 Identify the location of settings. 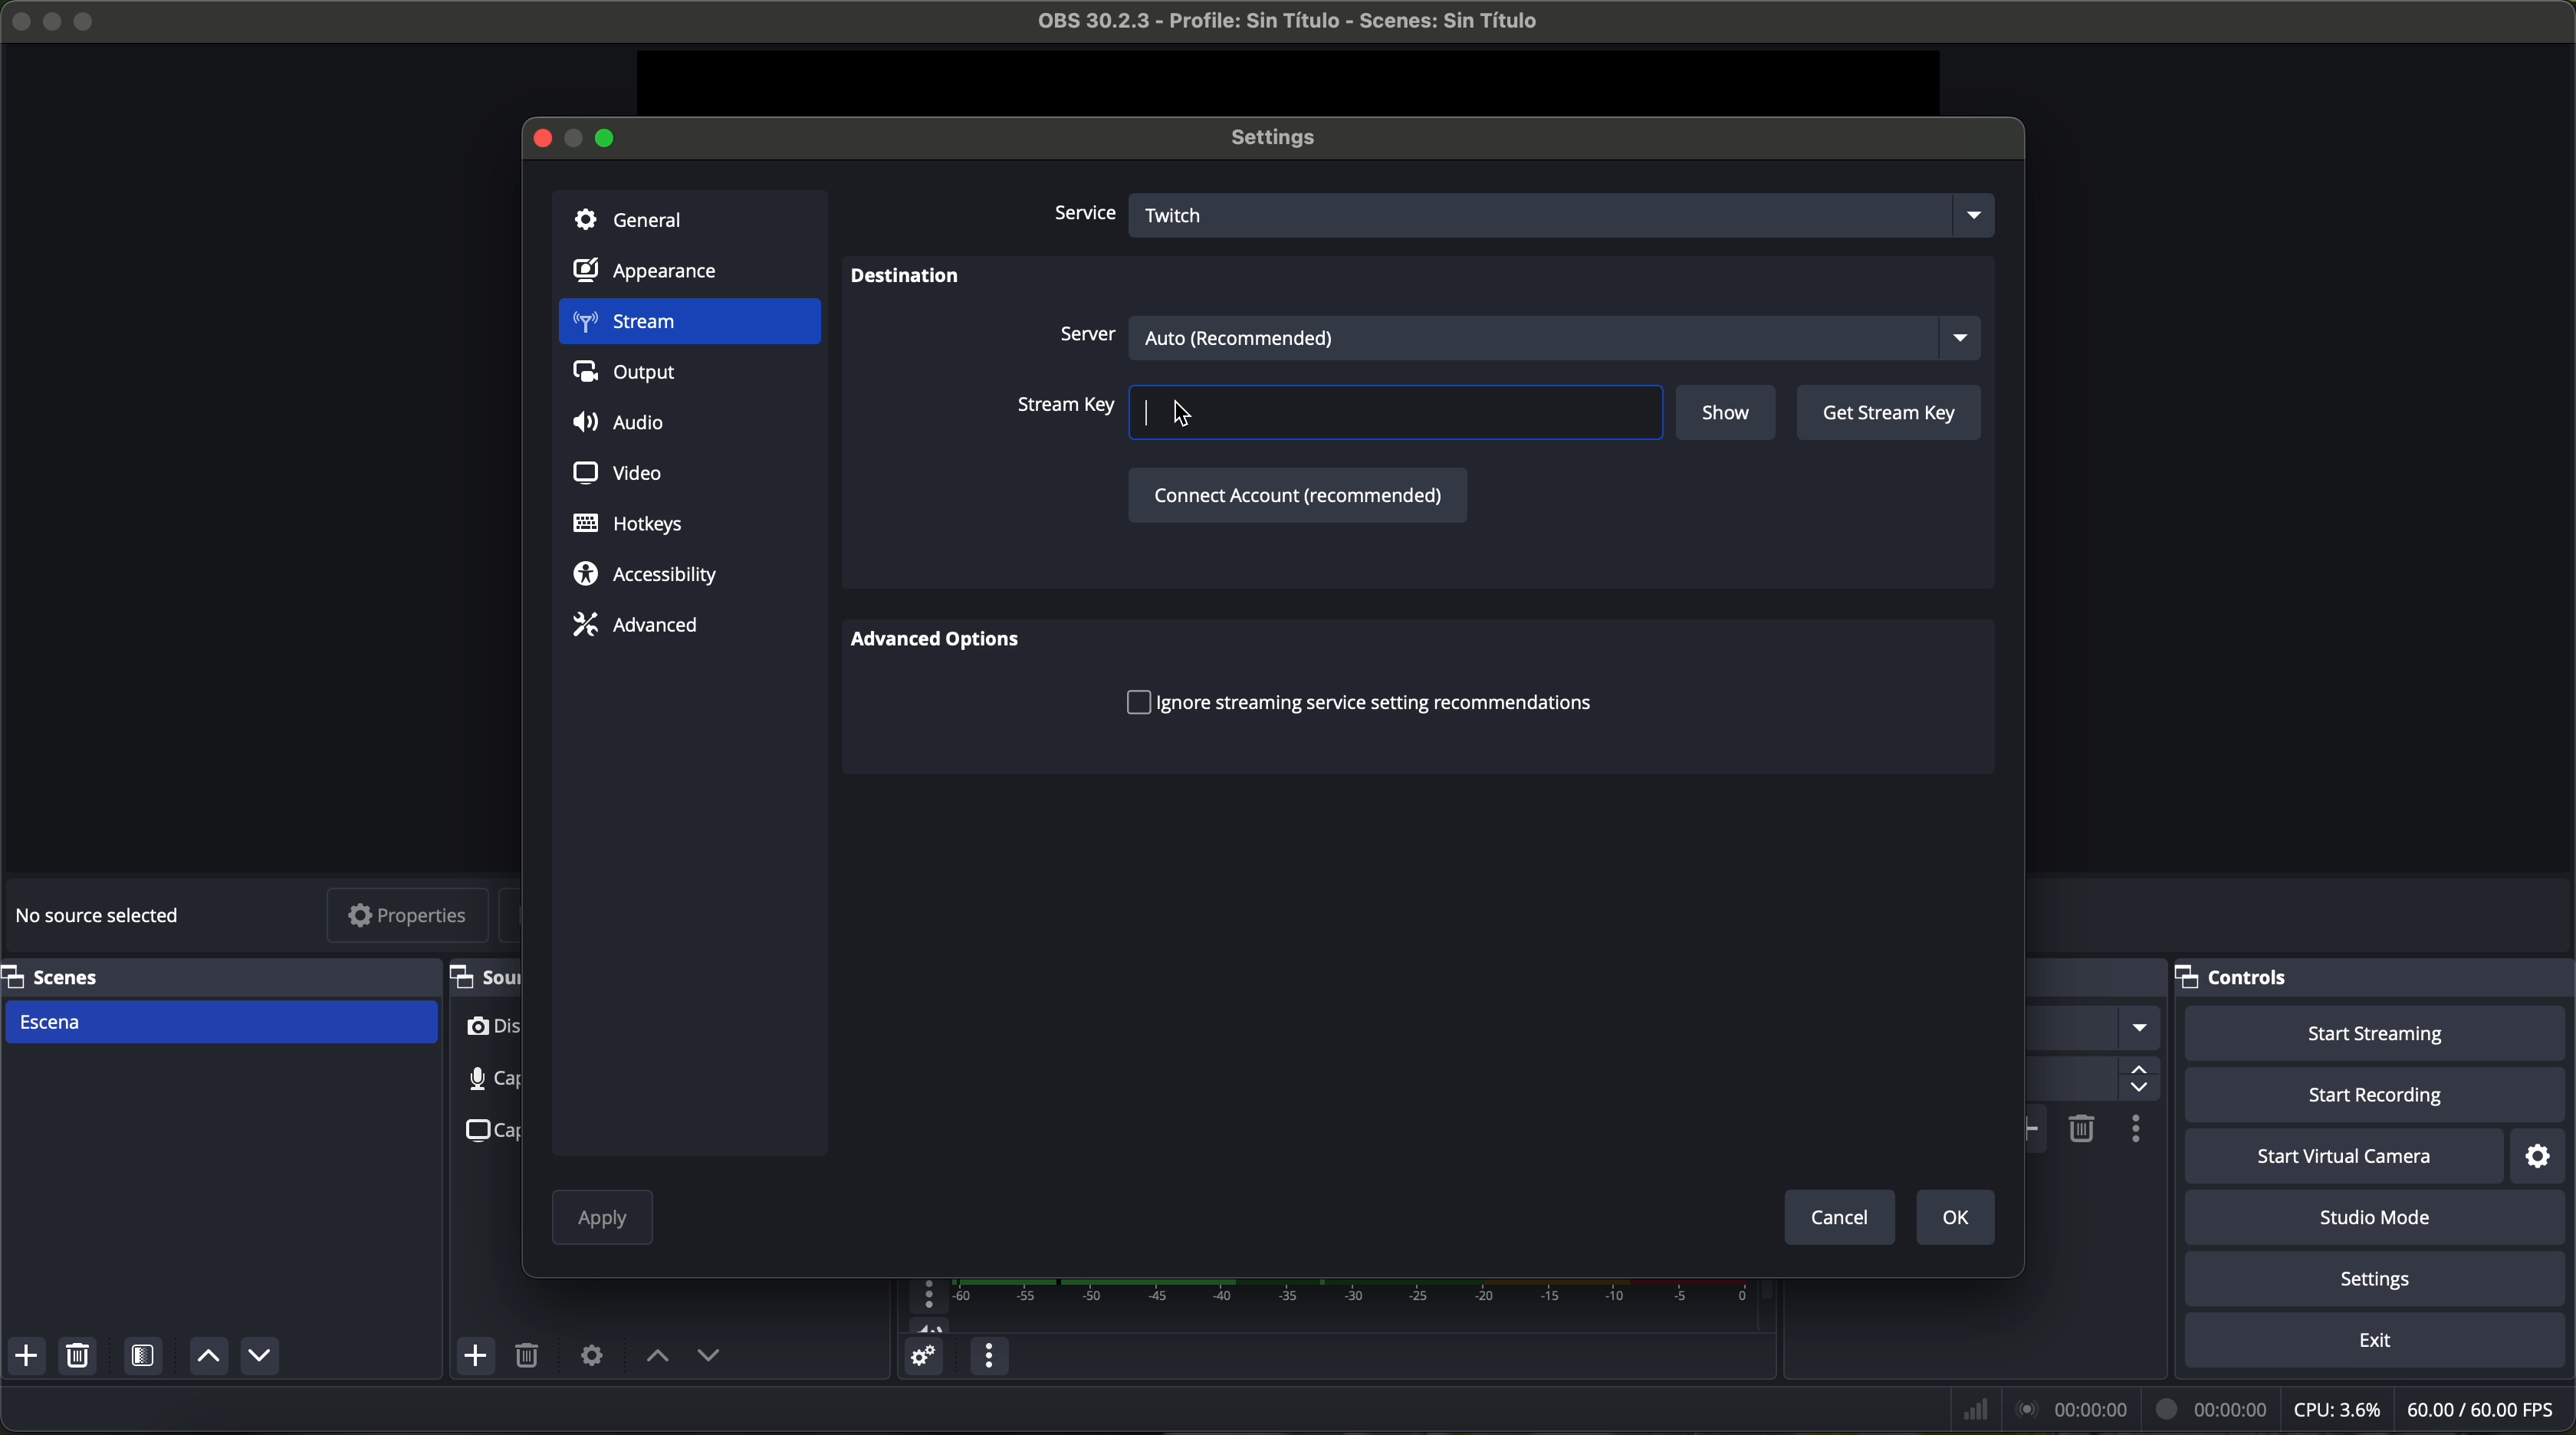
(1283, 139).